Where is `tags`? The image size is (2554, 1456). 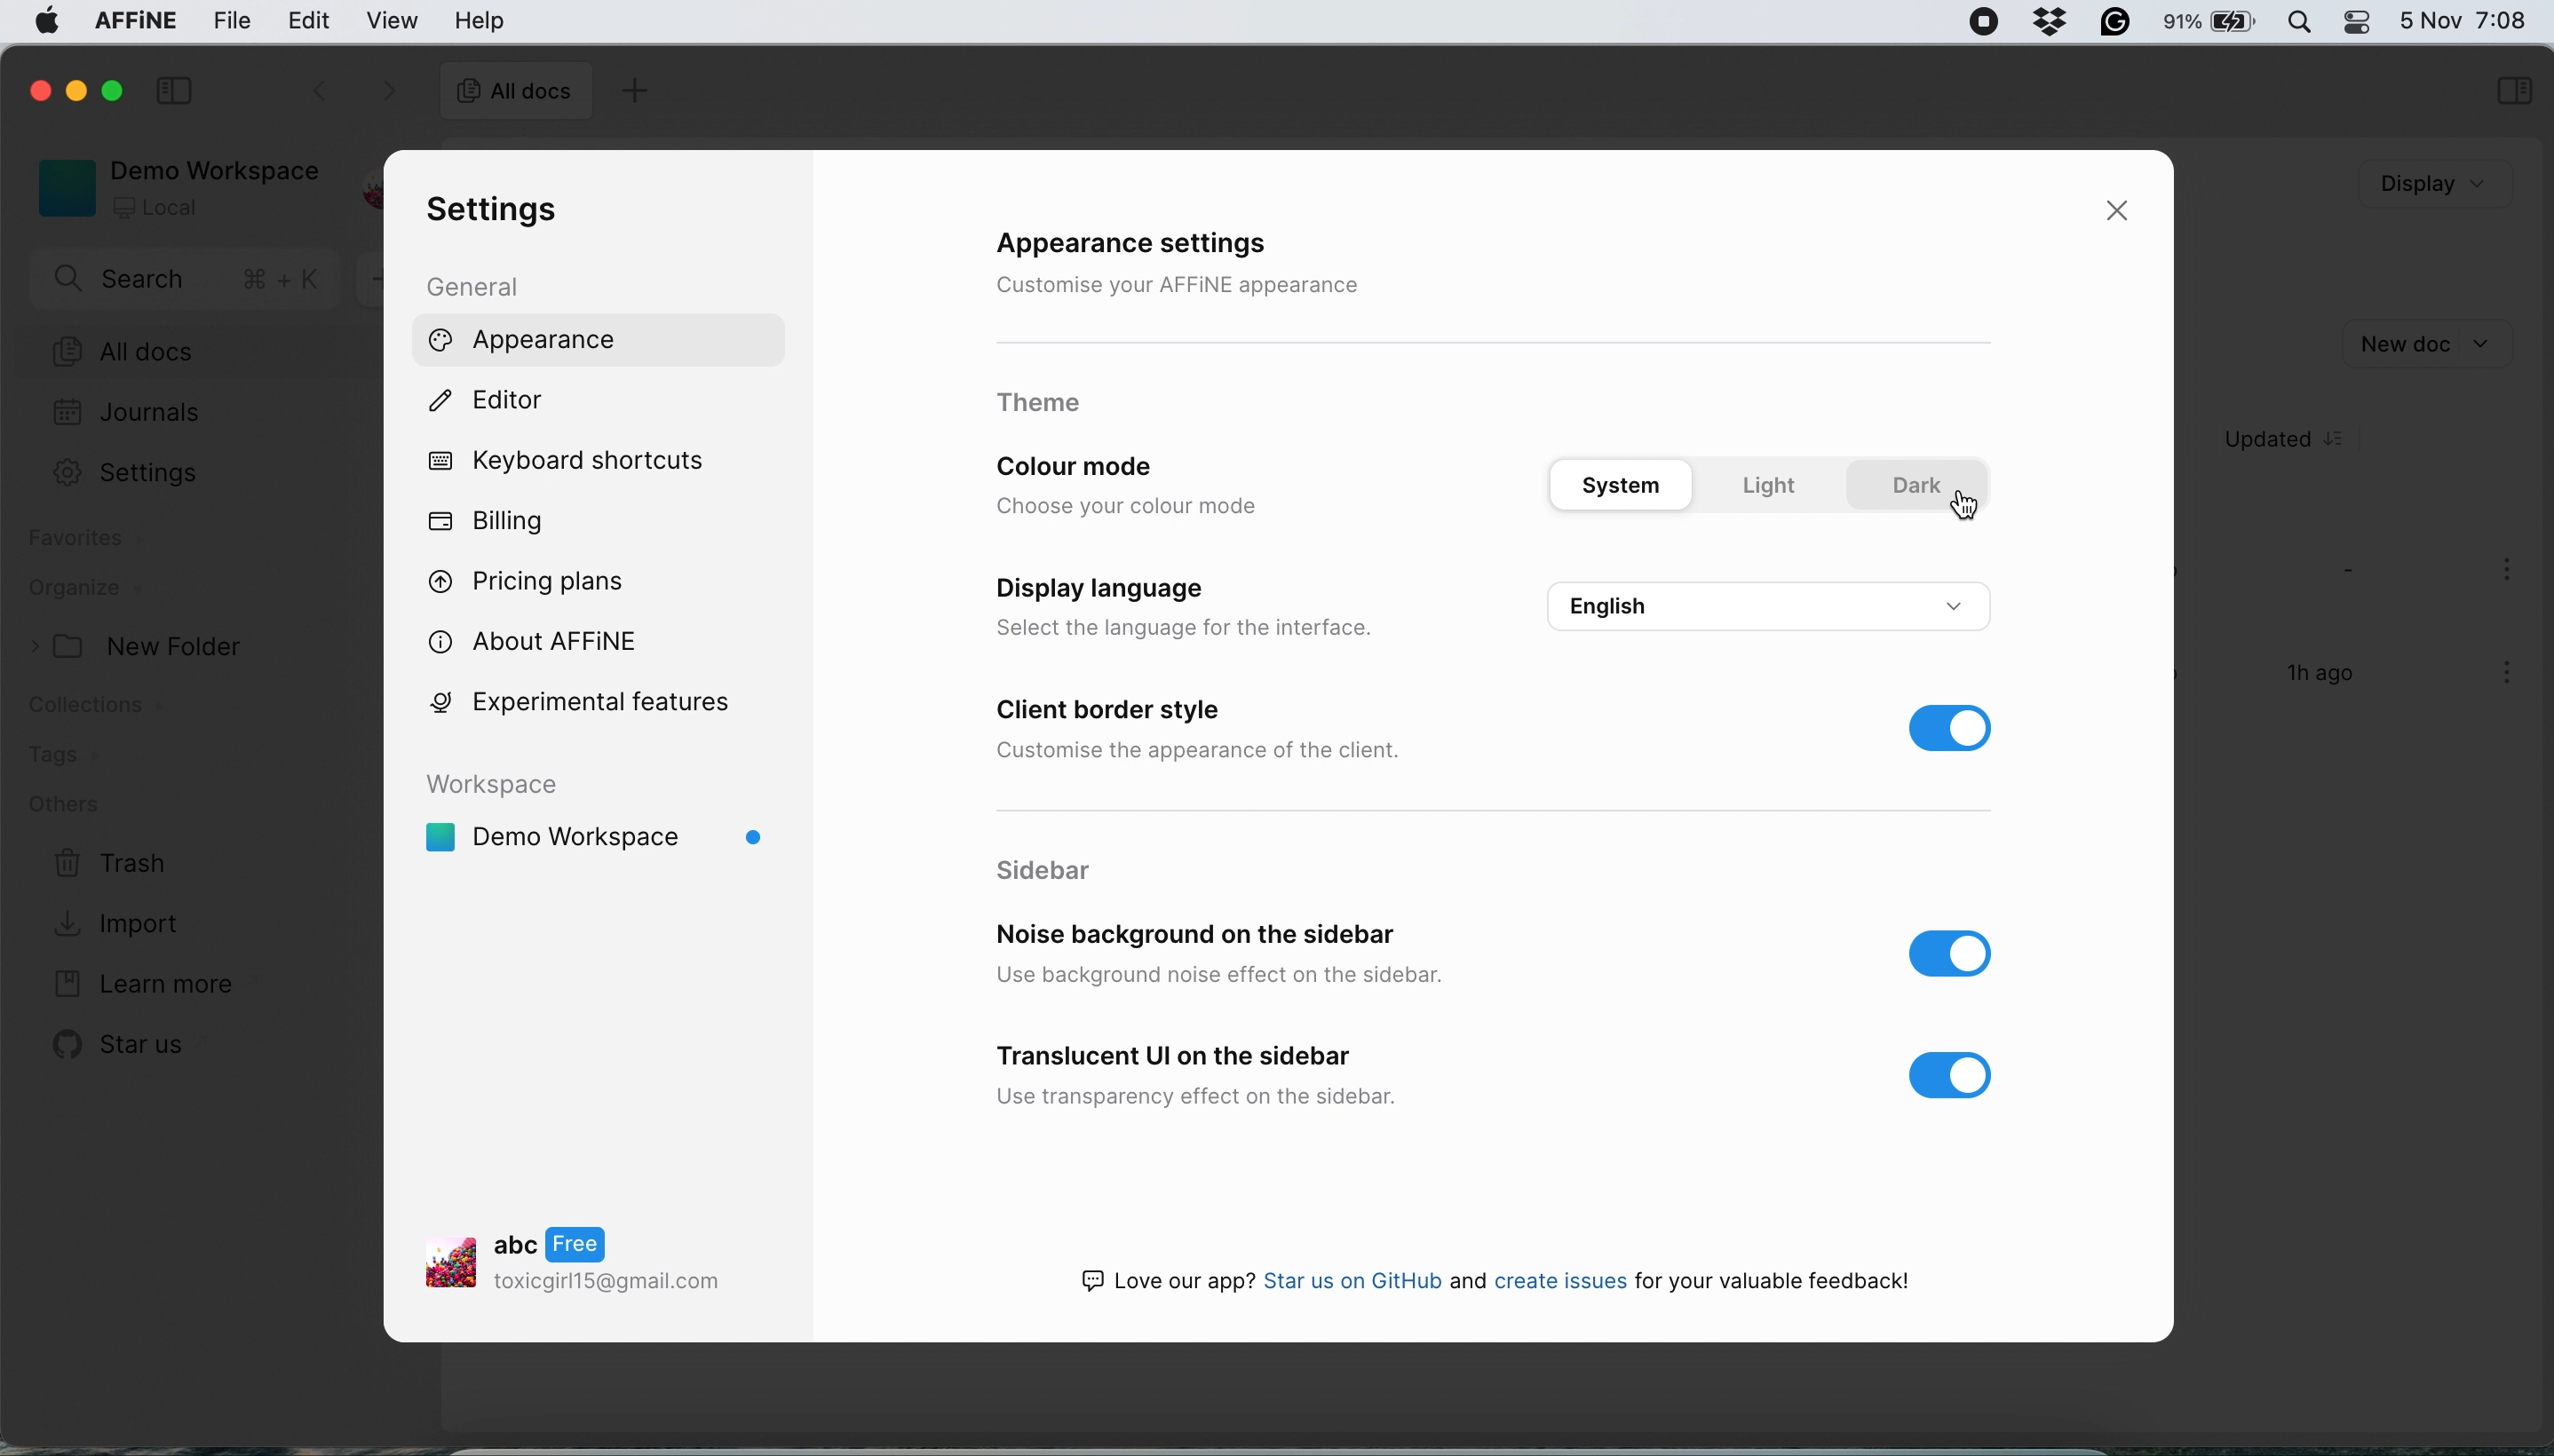
tags is located at coordinates (68, 757).